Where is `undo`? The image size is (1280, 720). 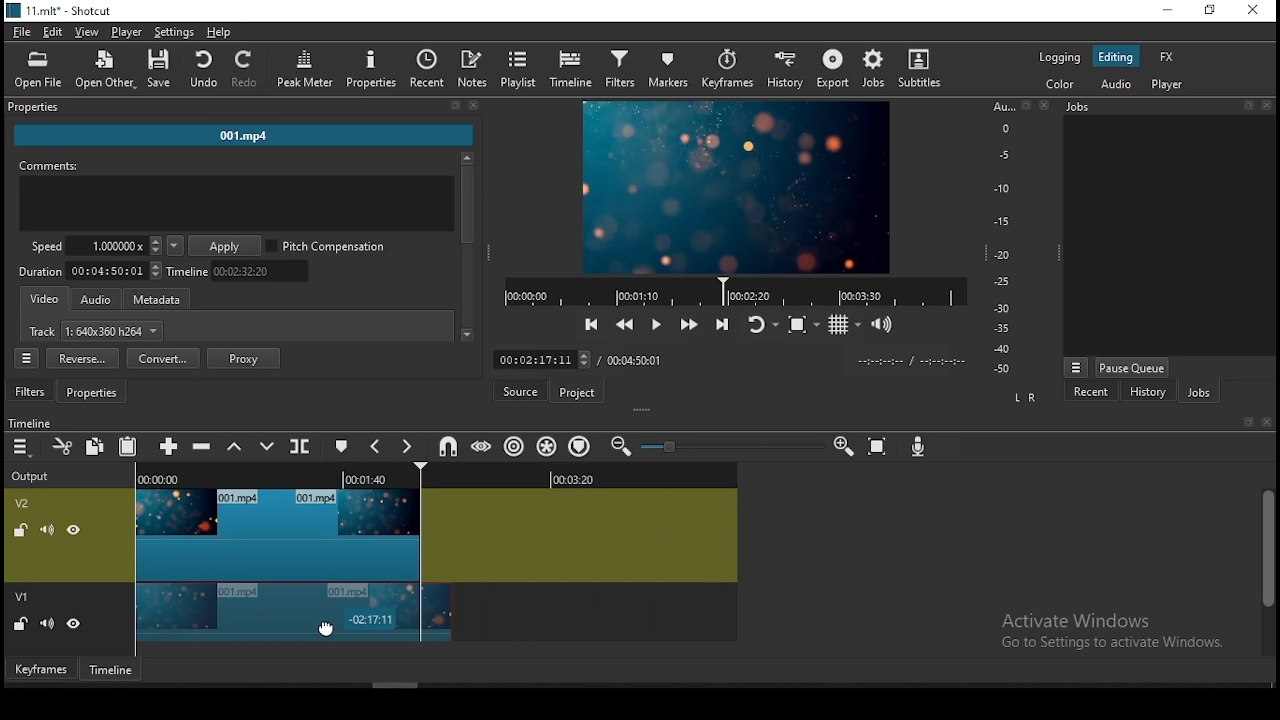 undo is located at coordinates (203, 70).